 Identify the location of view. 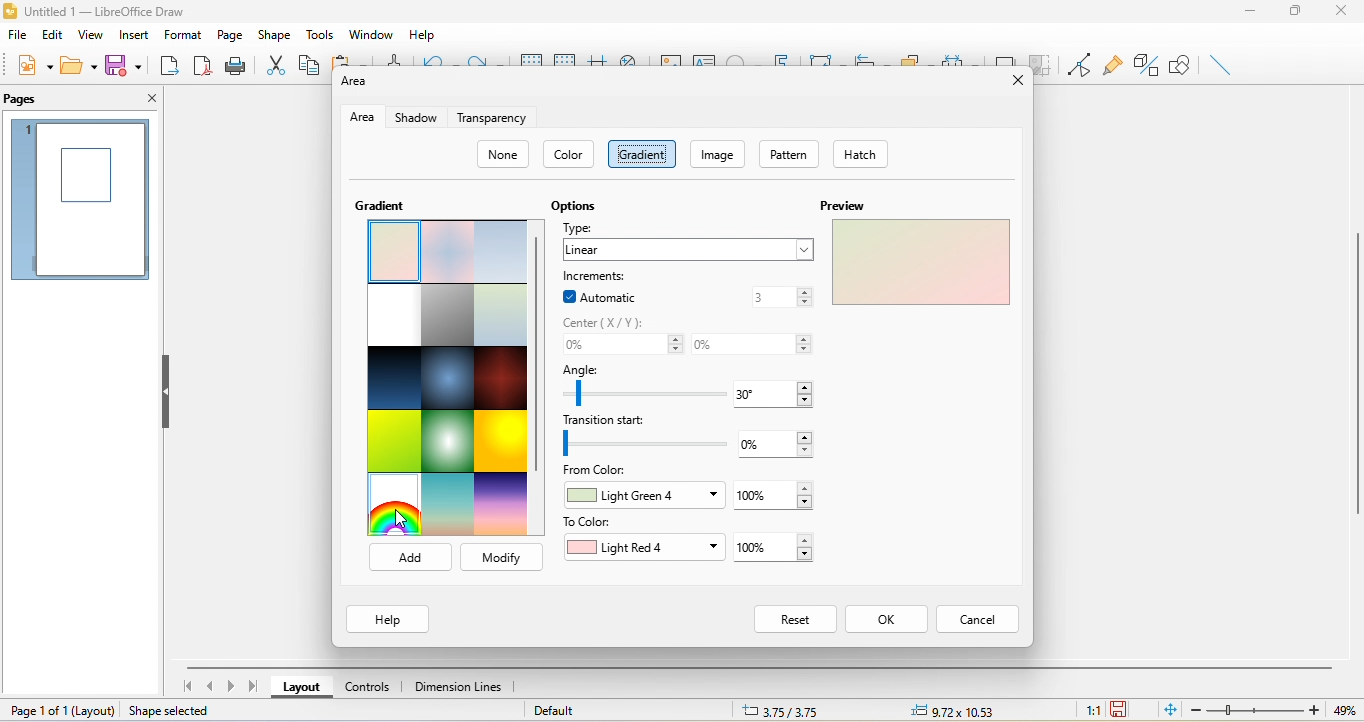
(93, 38).